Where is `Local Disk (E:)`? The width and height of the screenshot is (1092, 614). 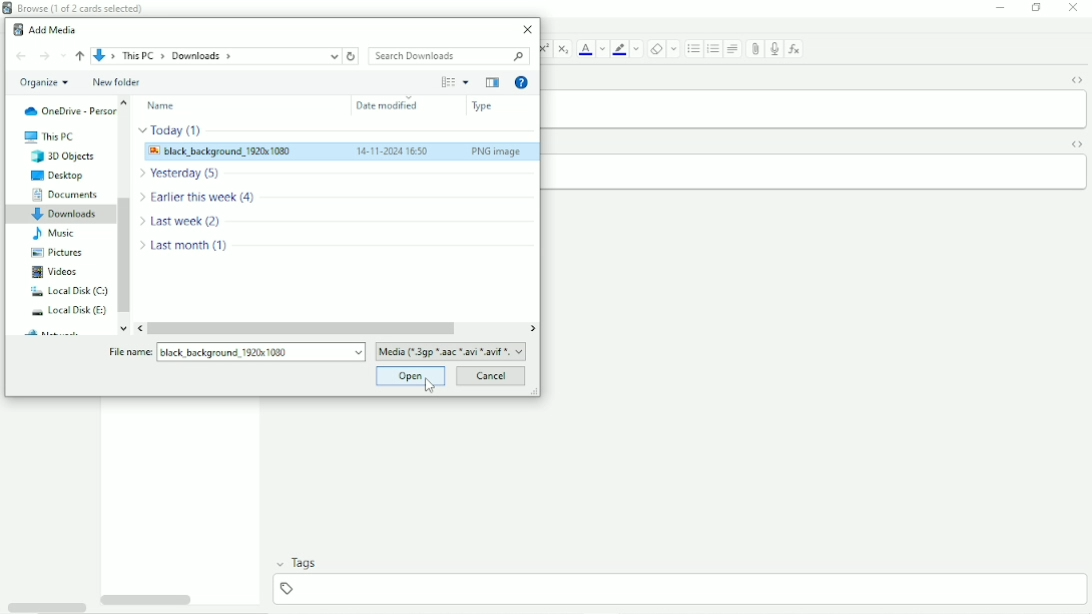
Local Disk (E:) is located at coordinates (65, 311).